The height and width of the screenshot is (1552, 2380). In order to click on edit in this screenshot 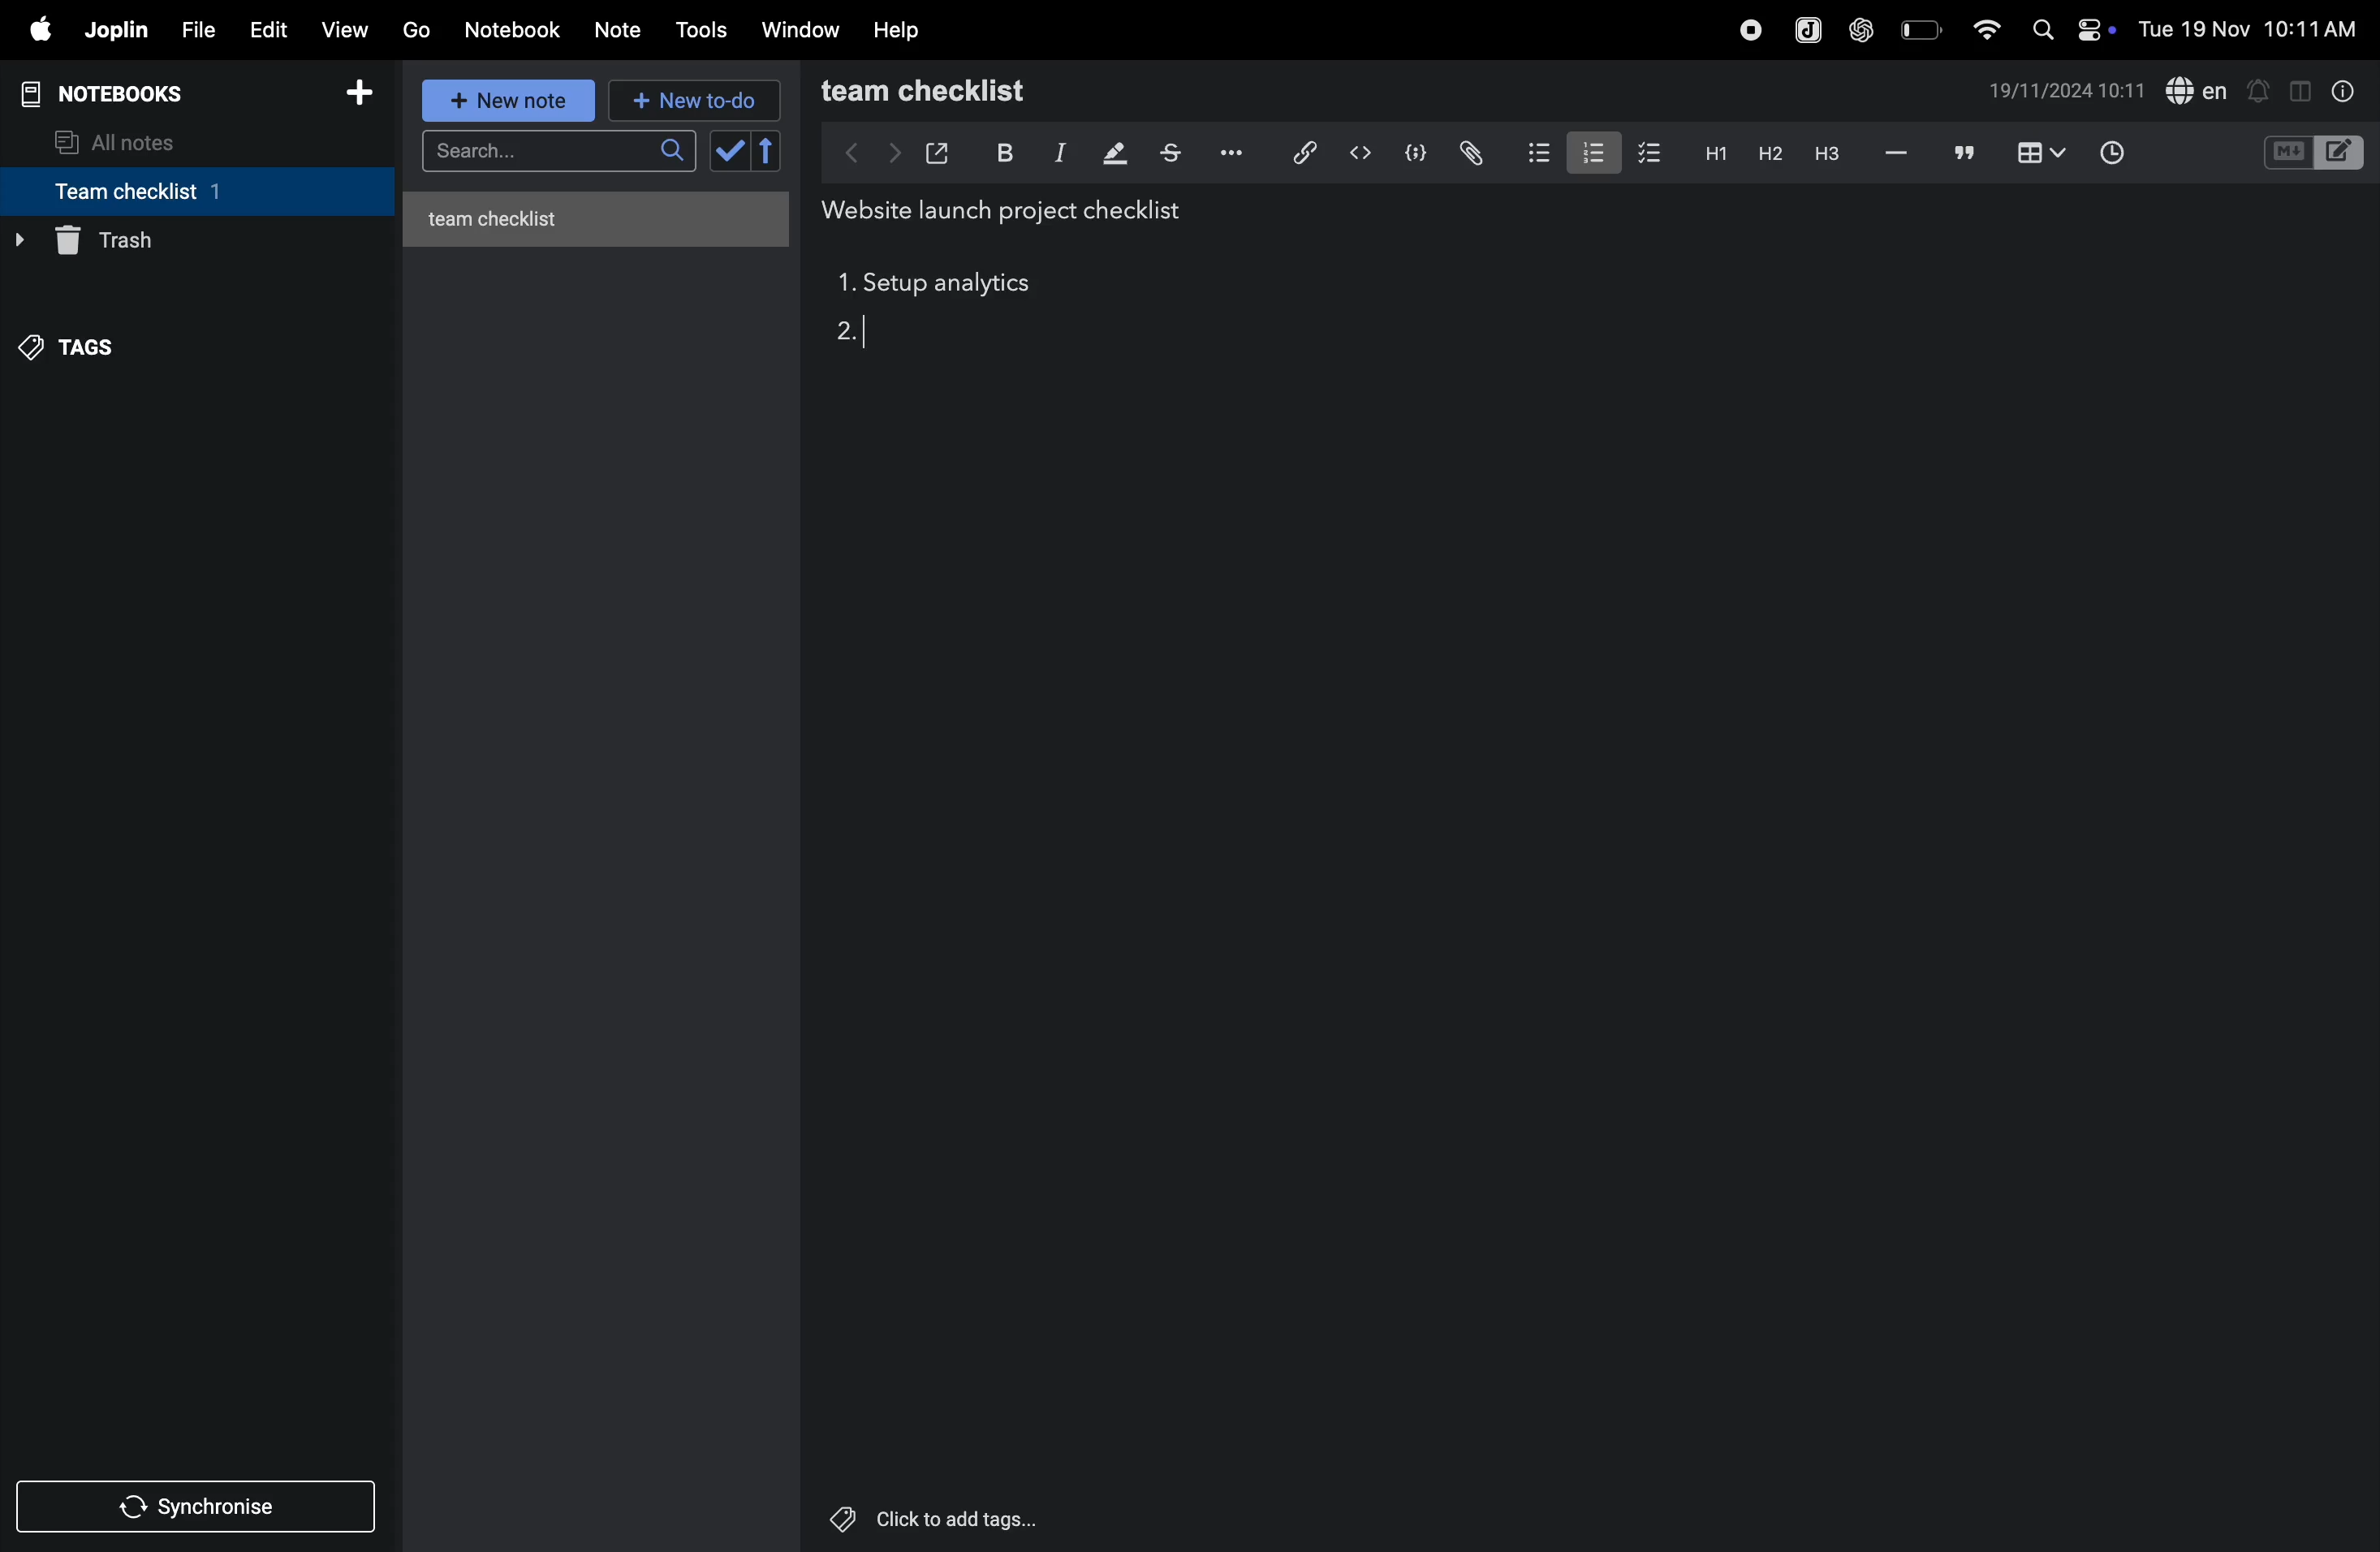, I will do `click(268, 28)`.